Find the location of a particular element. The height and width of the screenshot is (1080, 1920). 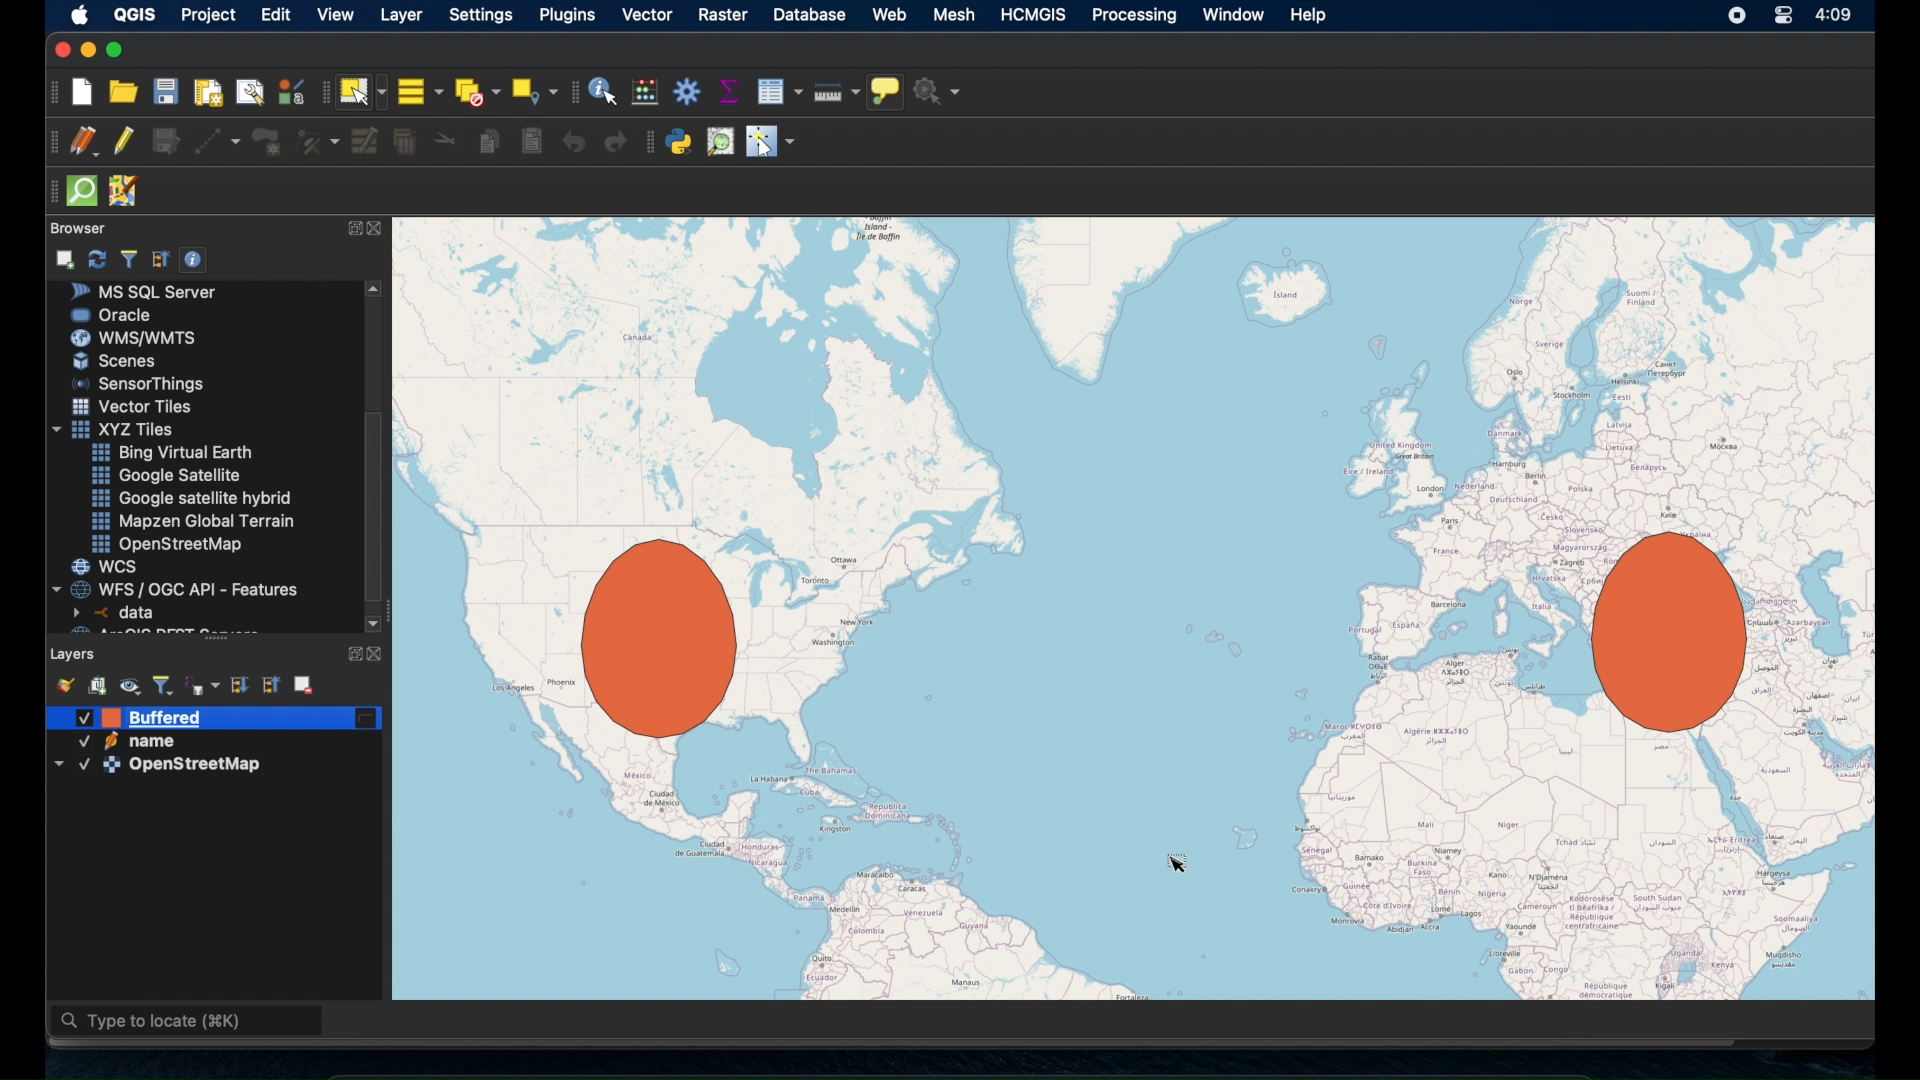

wms/wmts is located at coordinates (133, 337).